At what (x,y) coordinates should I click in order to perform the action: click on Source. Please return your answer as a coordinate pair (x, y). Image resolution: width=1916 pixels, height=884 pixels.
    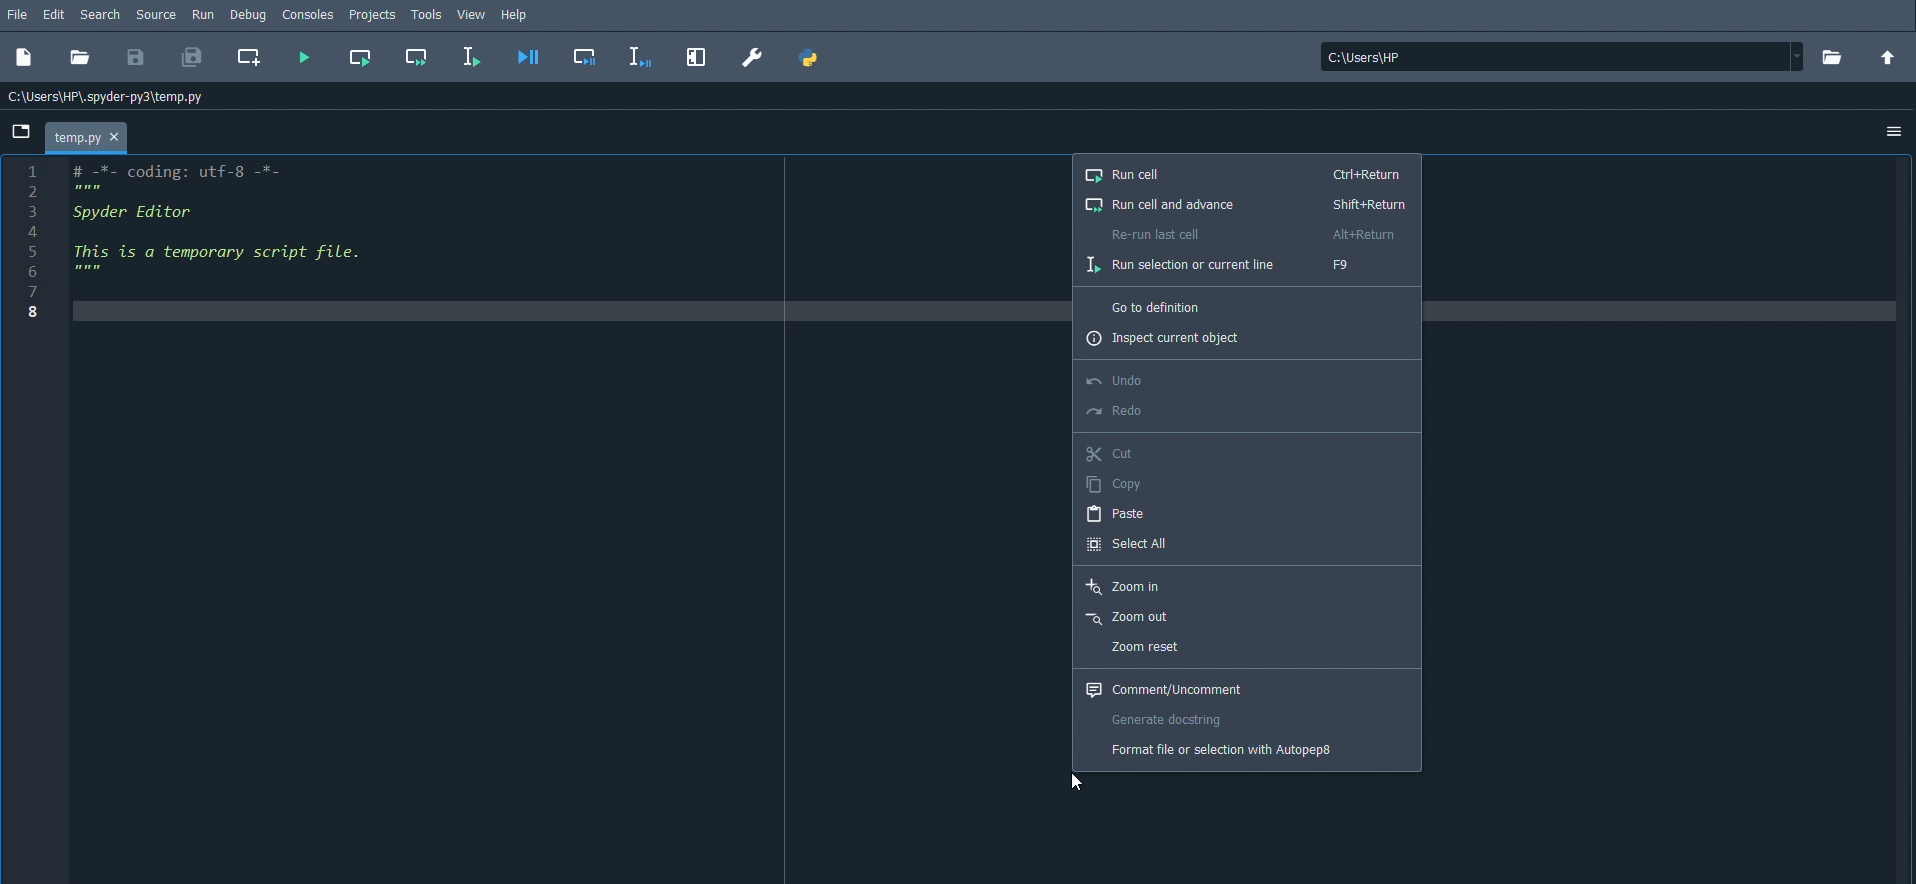
    Looking at the image, I should click on (159, 16).